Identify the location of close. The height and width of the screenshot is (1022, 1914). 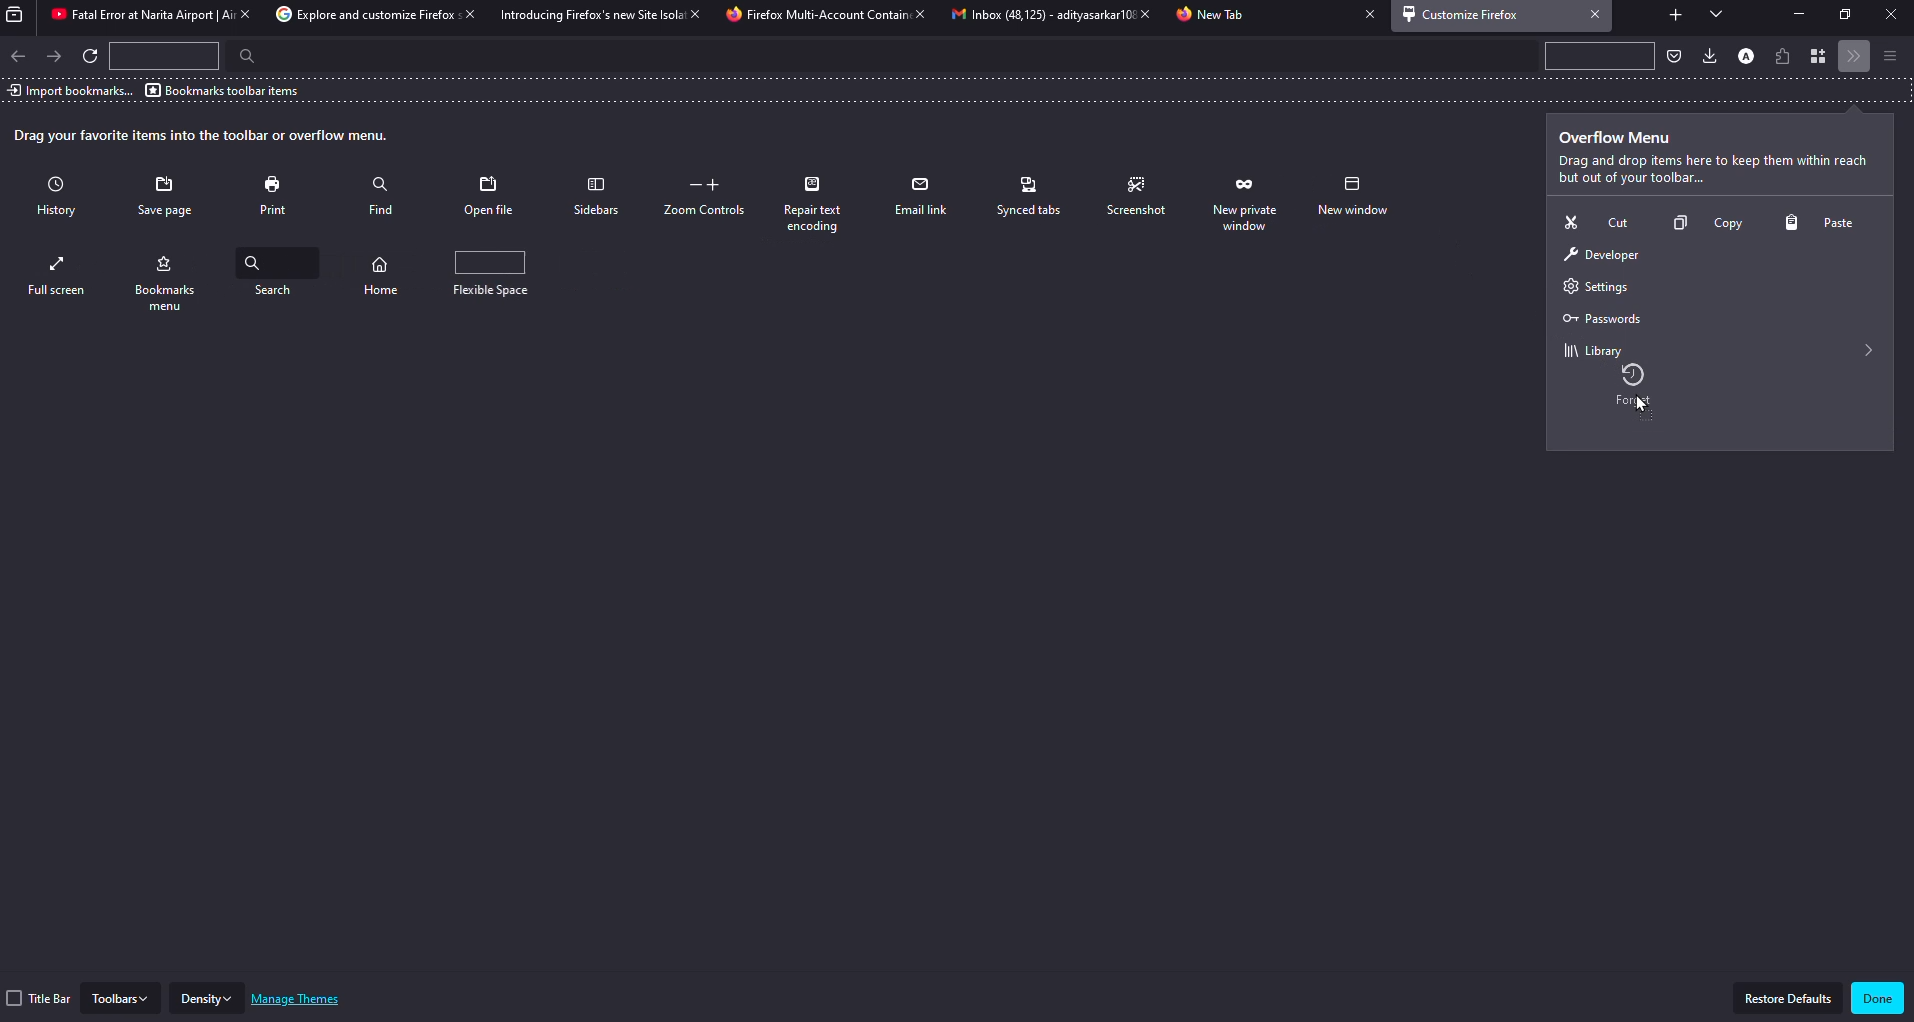
(464, 15).